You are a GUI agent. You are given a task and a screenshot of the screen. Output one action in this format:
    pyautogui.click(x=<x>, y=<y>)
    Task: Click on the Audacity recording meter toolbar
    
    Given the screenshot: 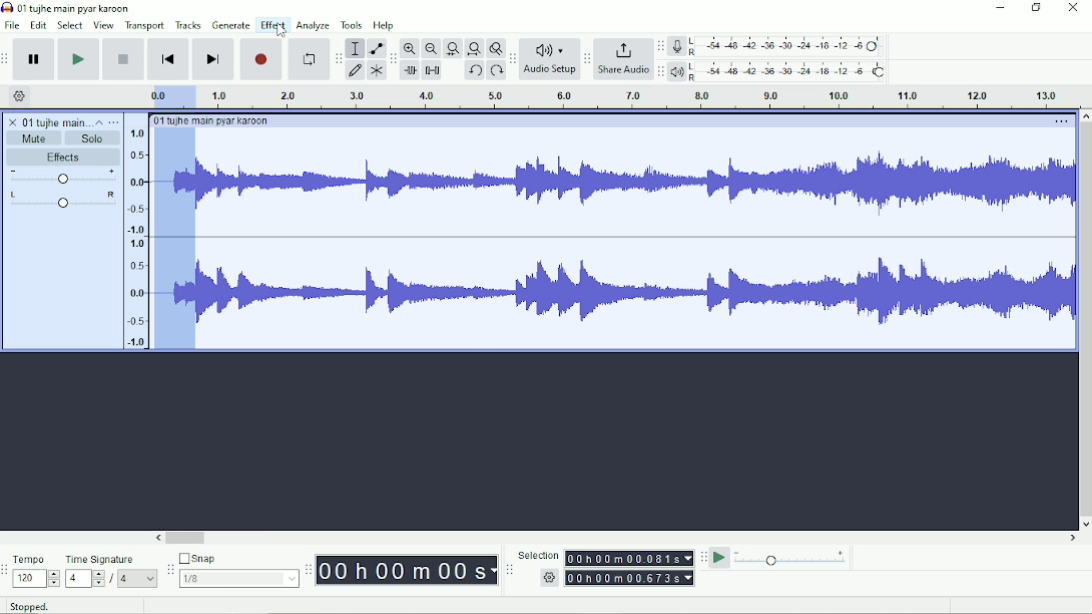 What is the action you would take?
    pyautogui.click(x=660, y=47)
    